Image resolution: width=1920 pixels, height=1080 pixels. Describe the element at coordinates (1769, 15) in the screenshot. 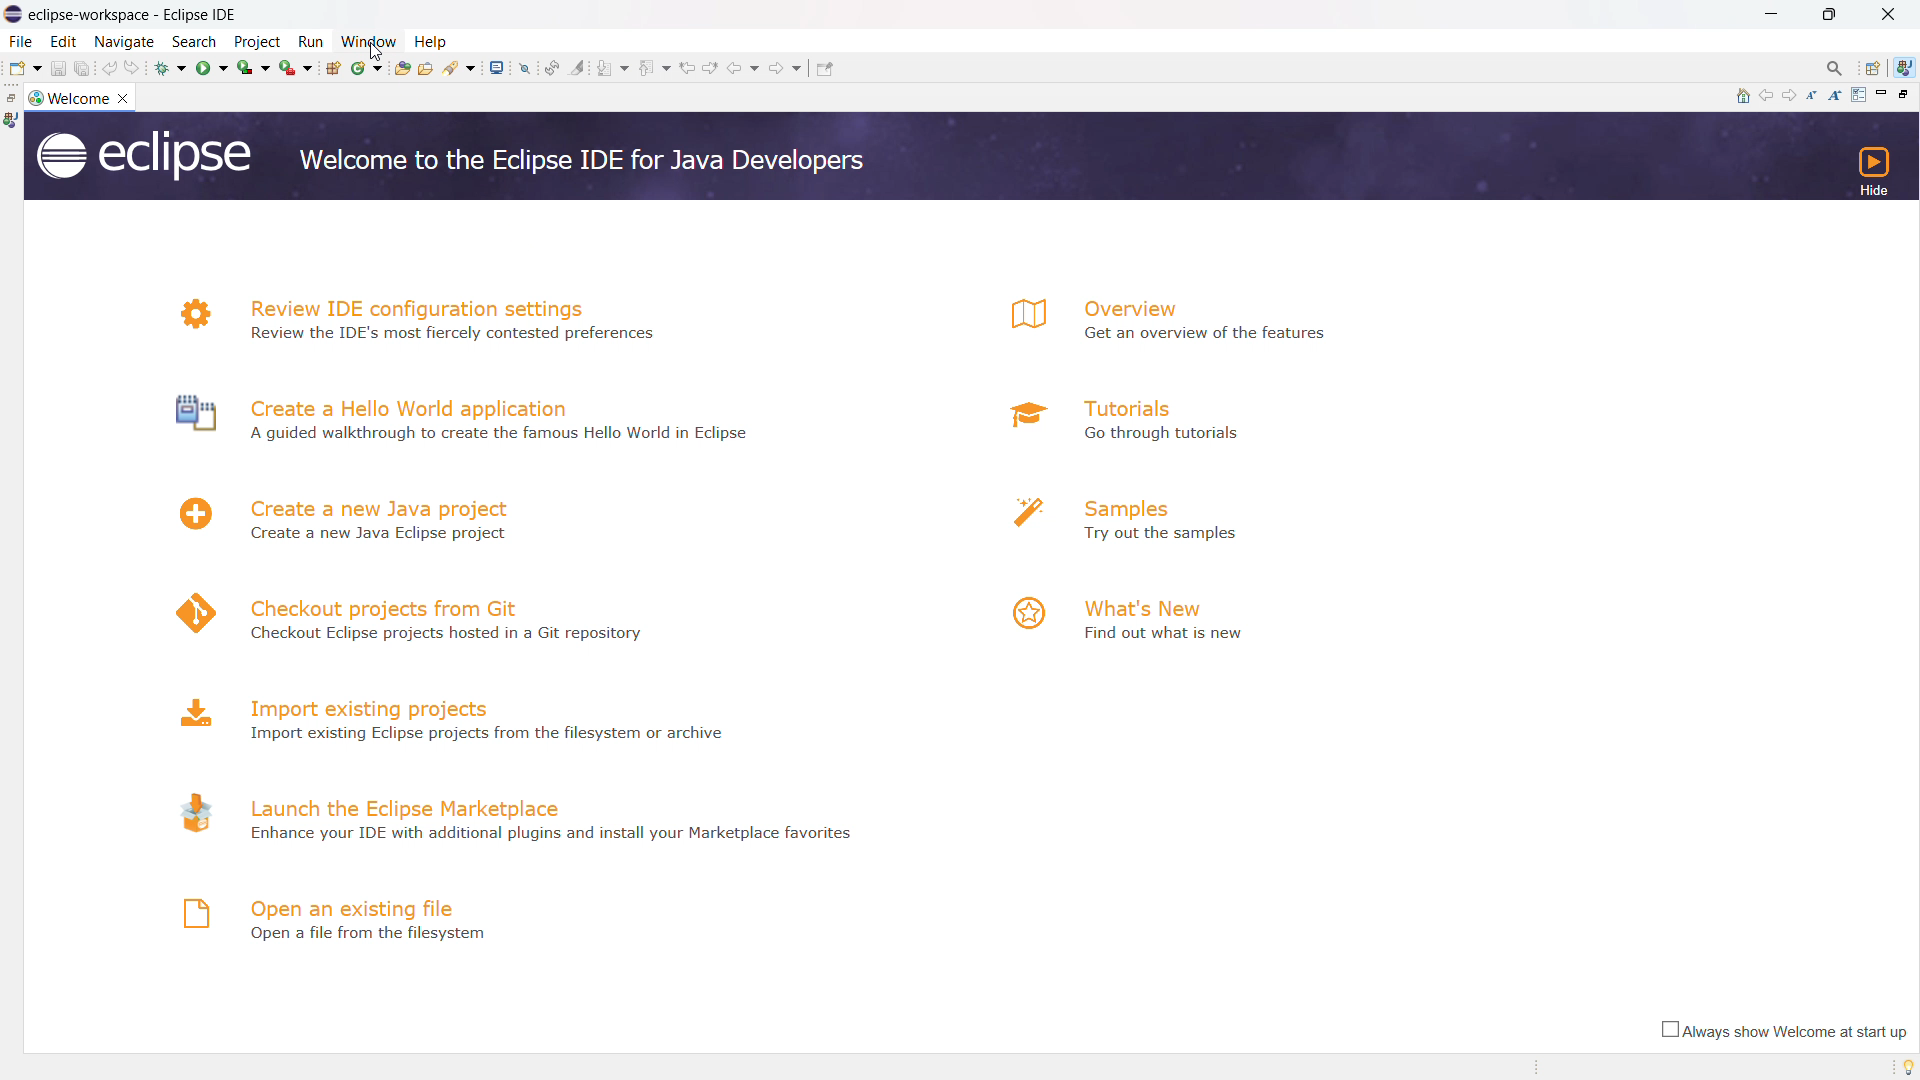

I see `minimize` at that location.